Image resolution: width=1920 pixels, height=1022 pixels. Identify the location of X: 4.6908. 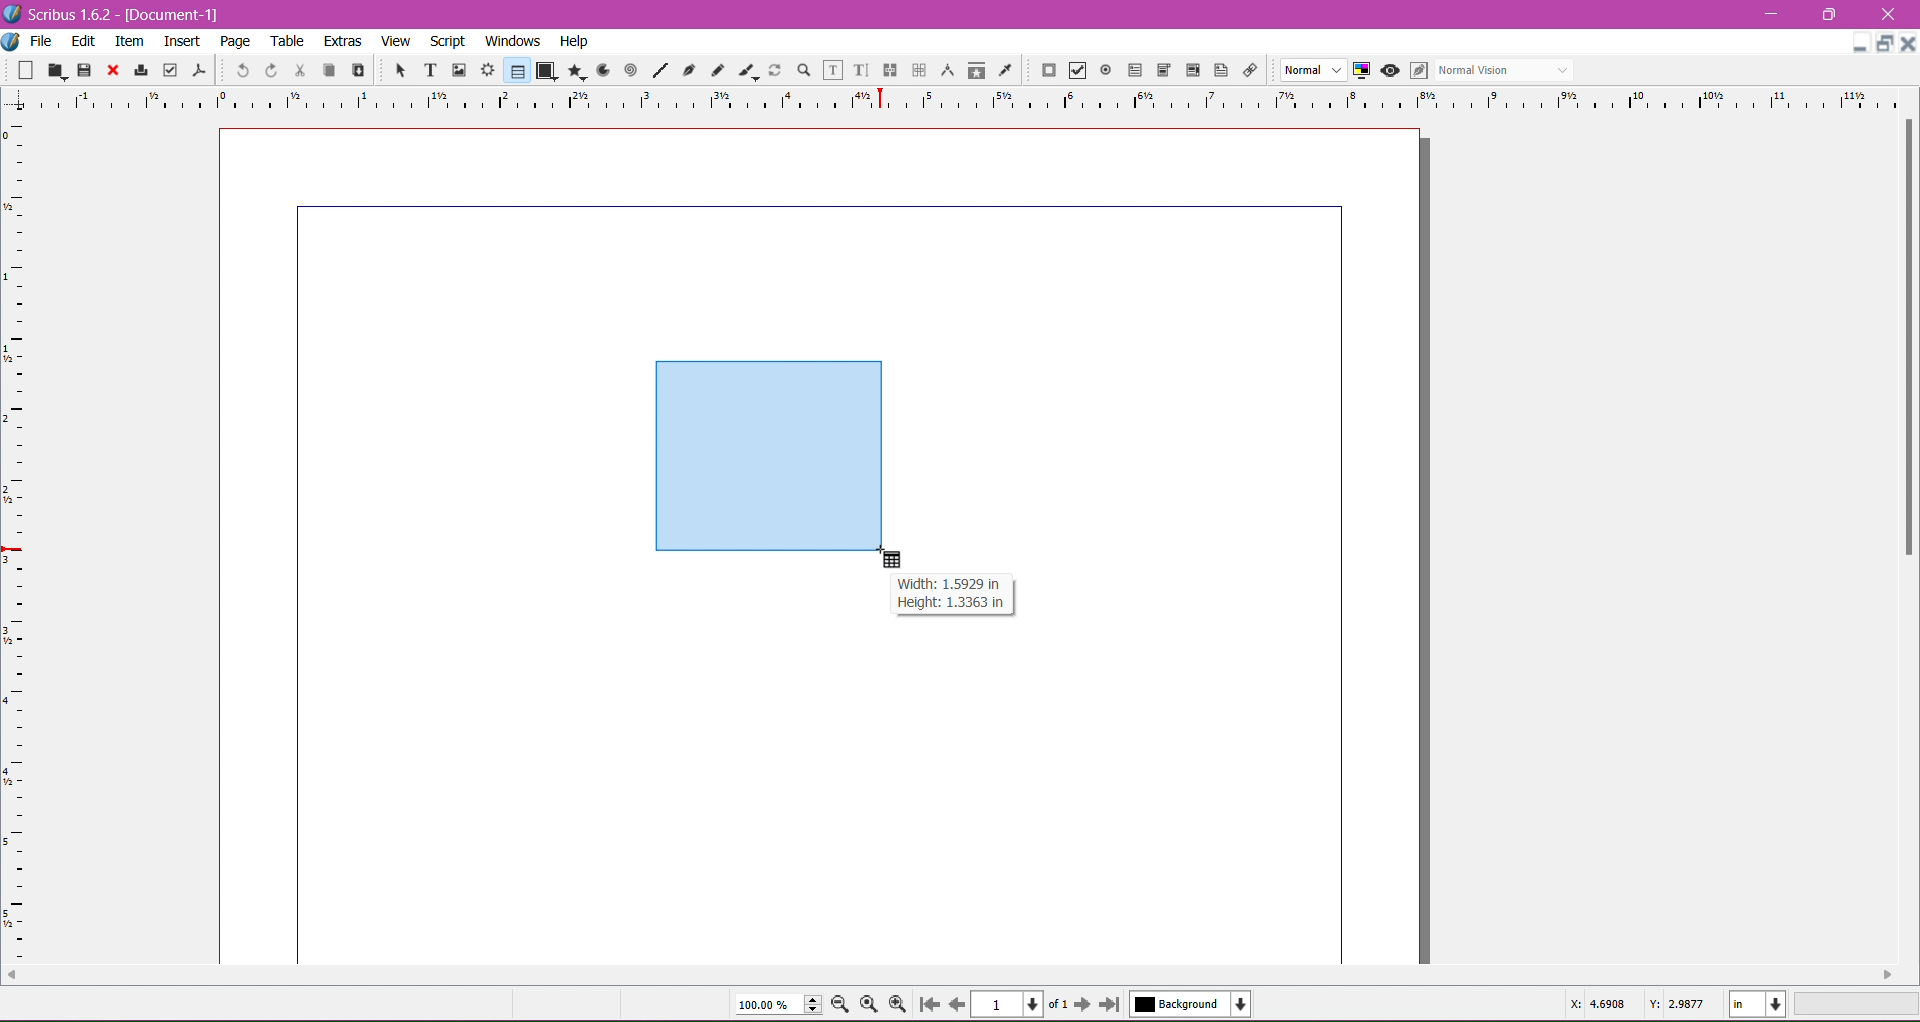
(1597, 1004).